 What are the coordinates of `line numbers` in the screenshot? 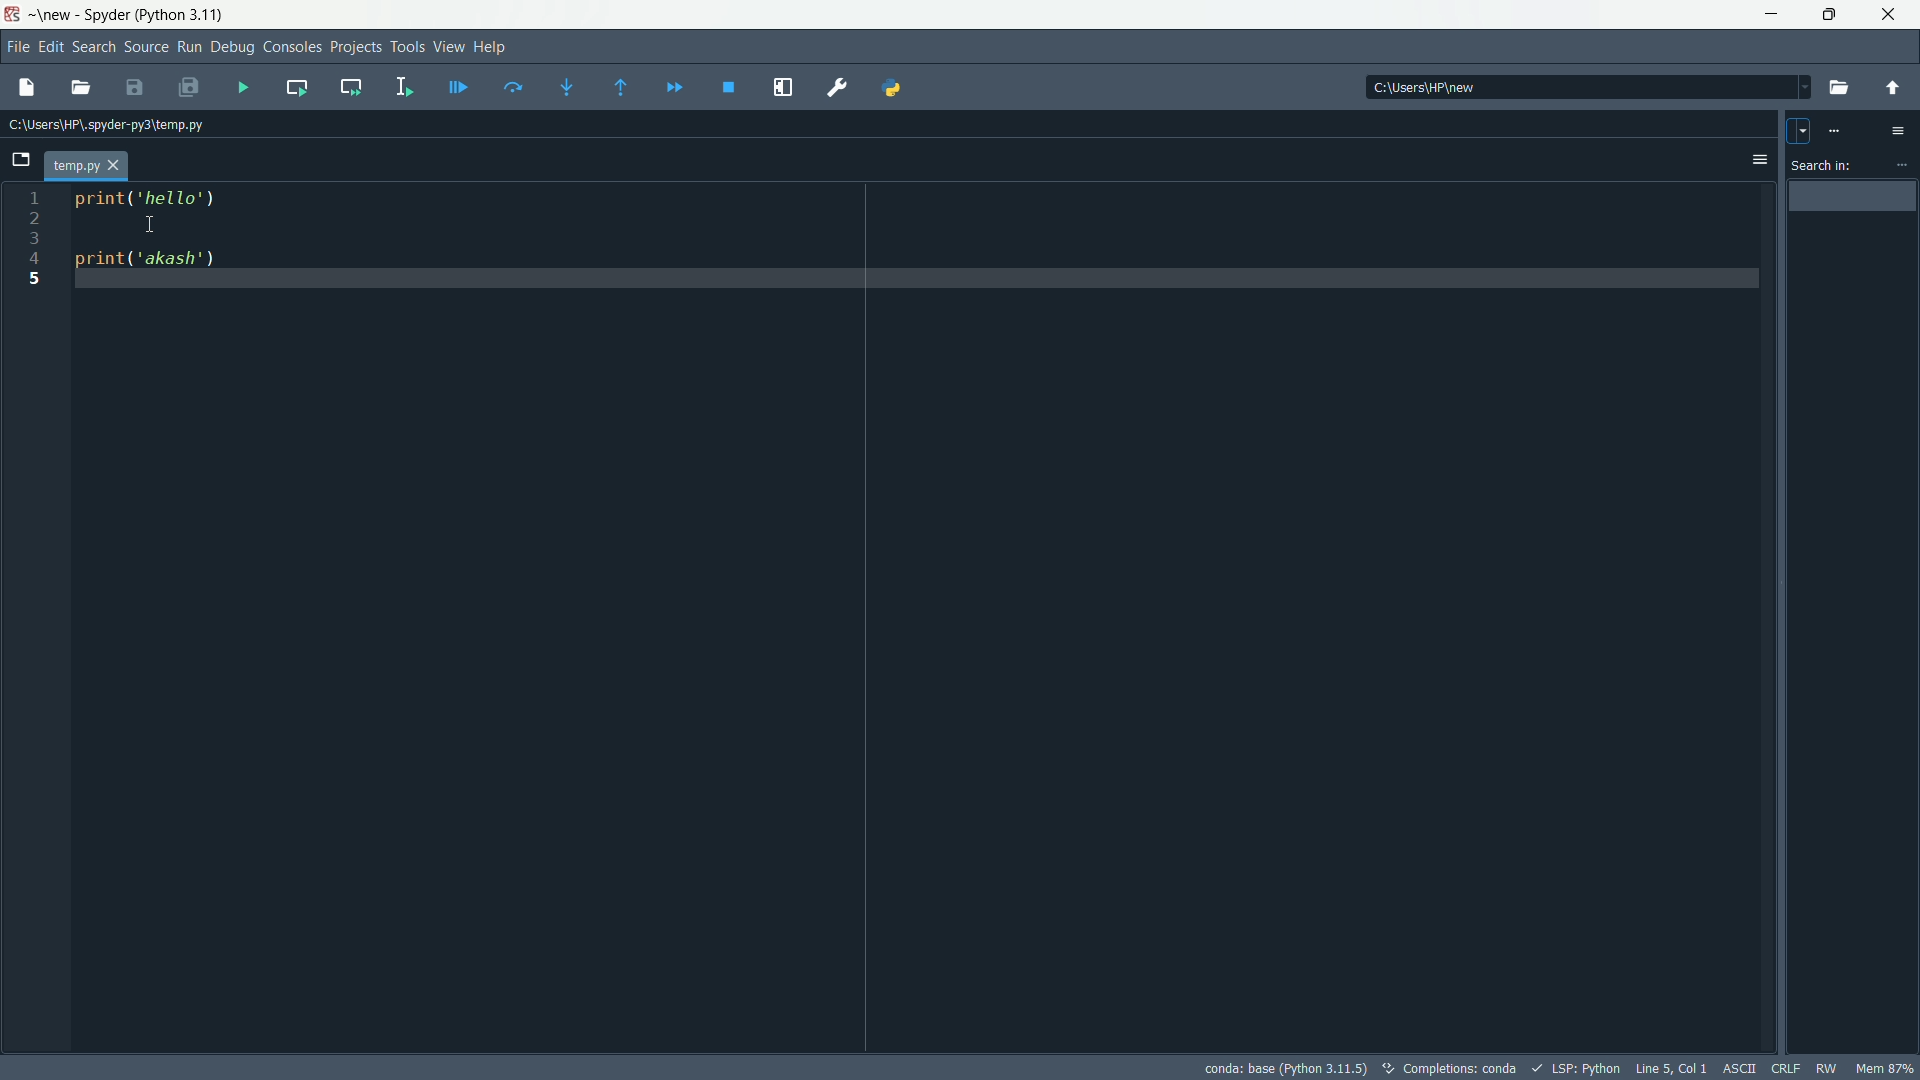 It's located at (29, 616).